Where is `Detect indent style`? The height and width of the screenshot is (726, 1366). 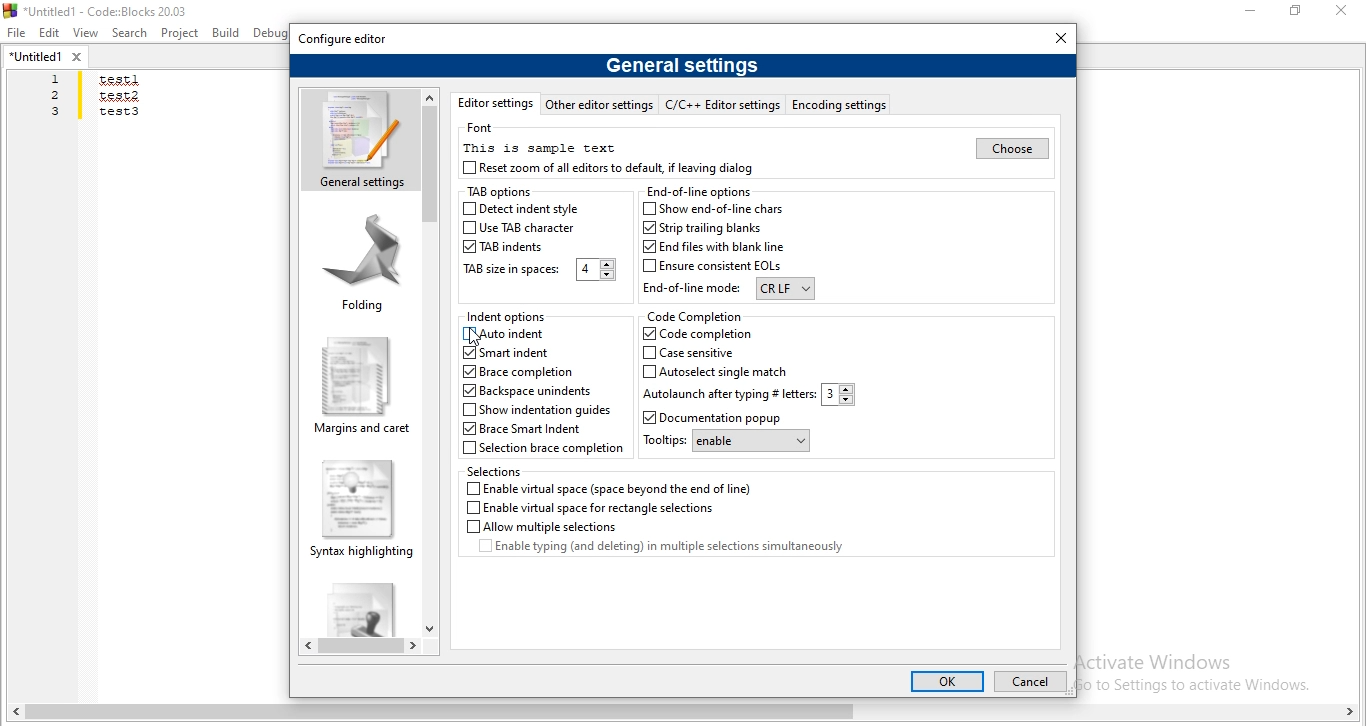 Detect indent style is located at coordinates (522, 209).